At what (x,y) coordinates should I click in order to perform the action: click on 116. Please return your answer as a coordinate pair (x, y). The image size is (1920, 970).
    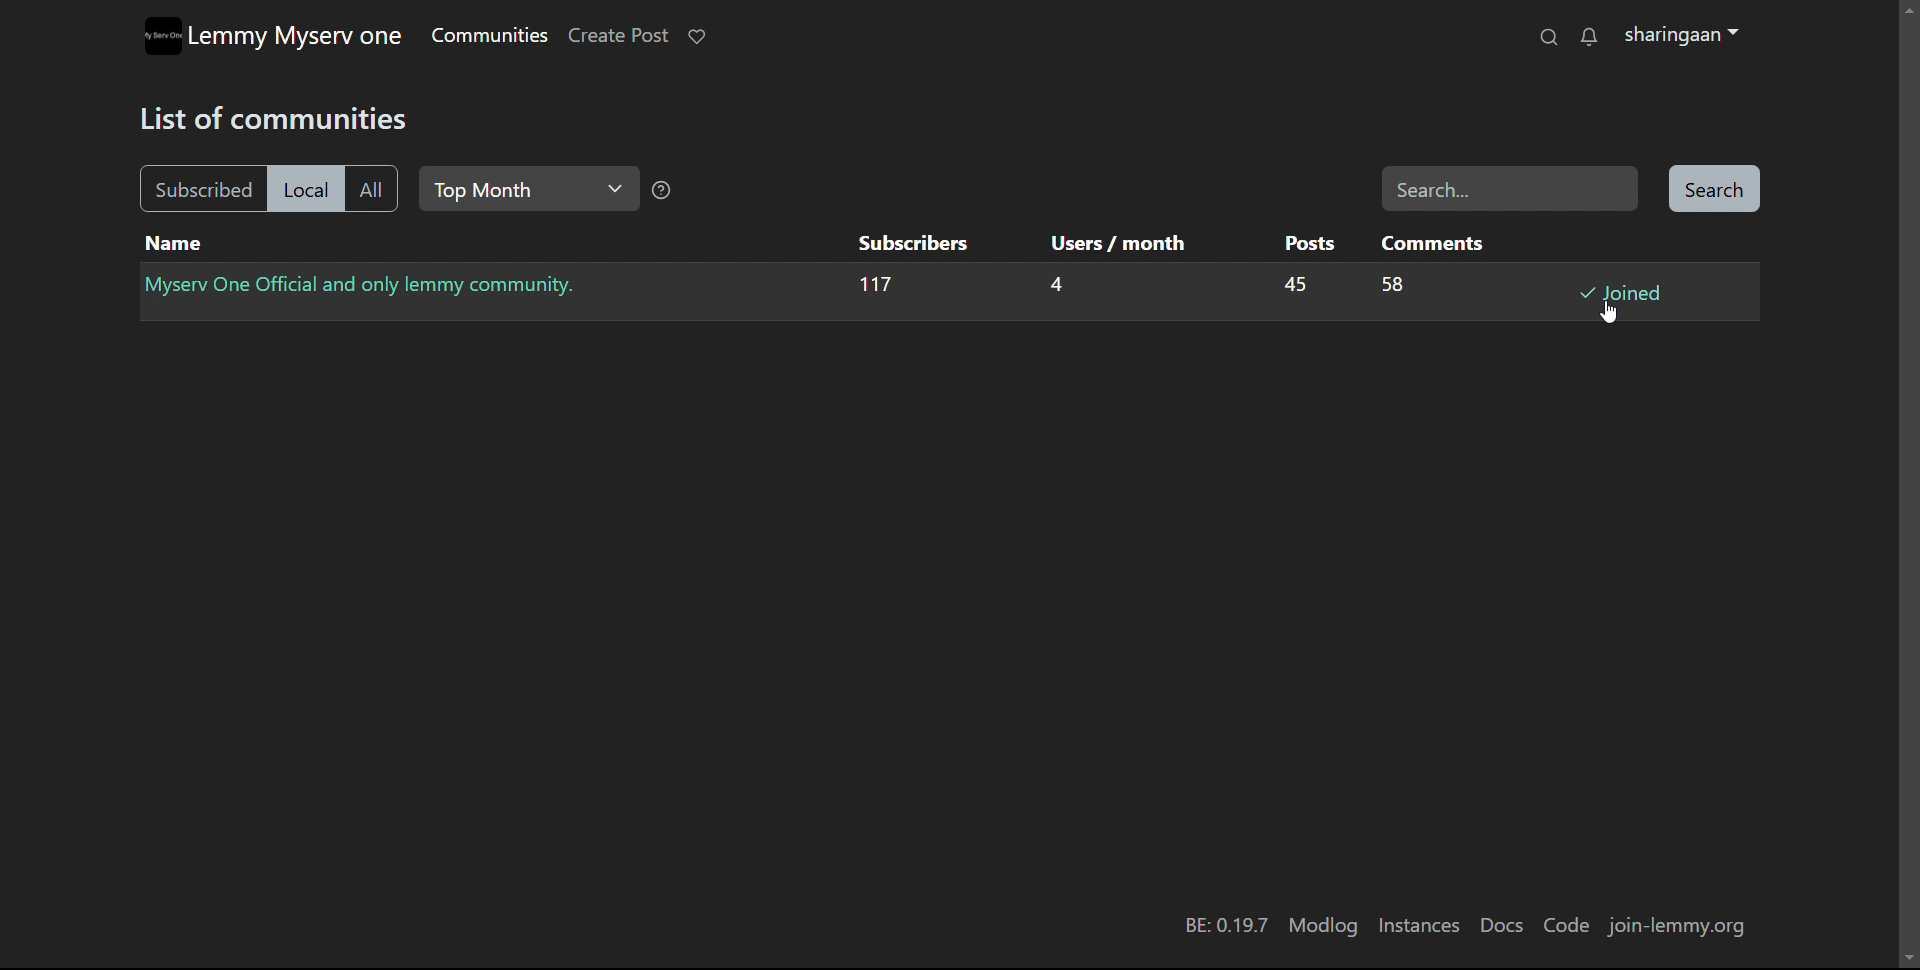
    Looking at the image, I should click on (874, 288).